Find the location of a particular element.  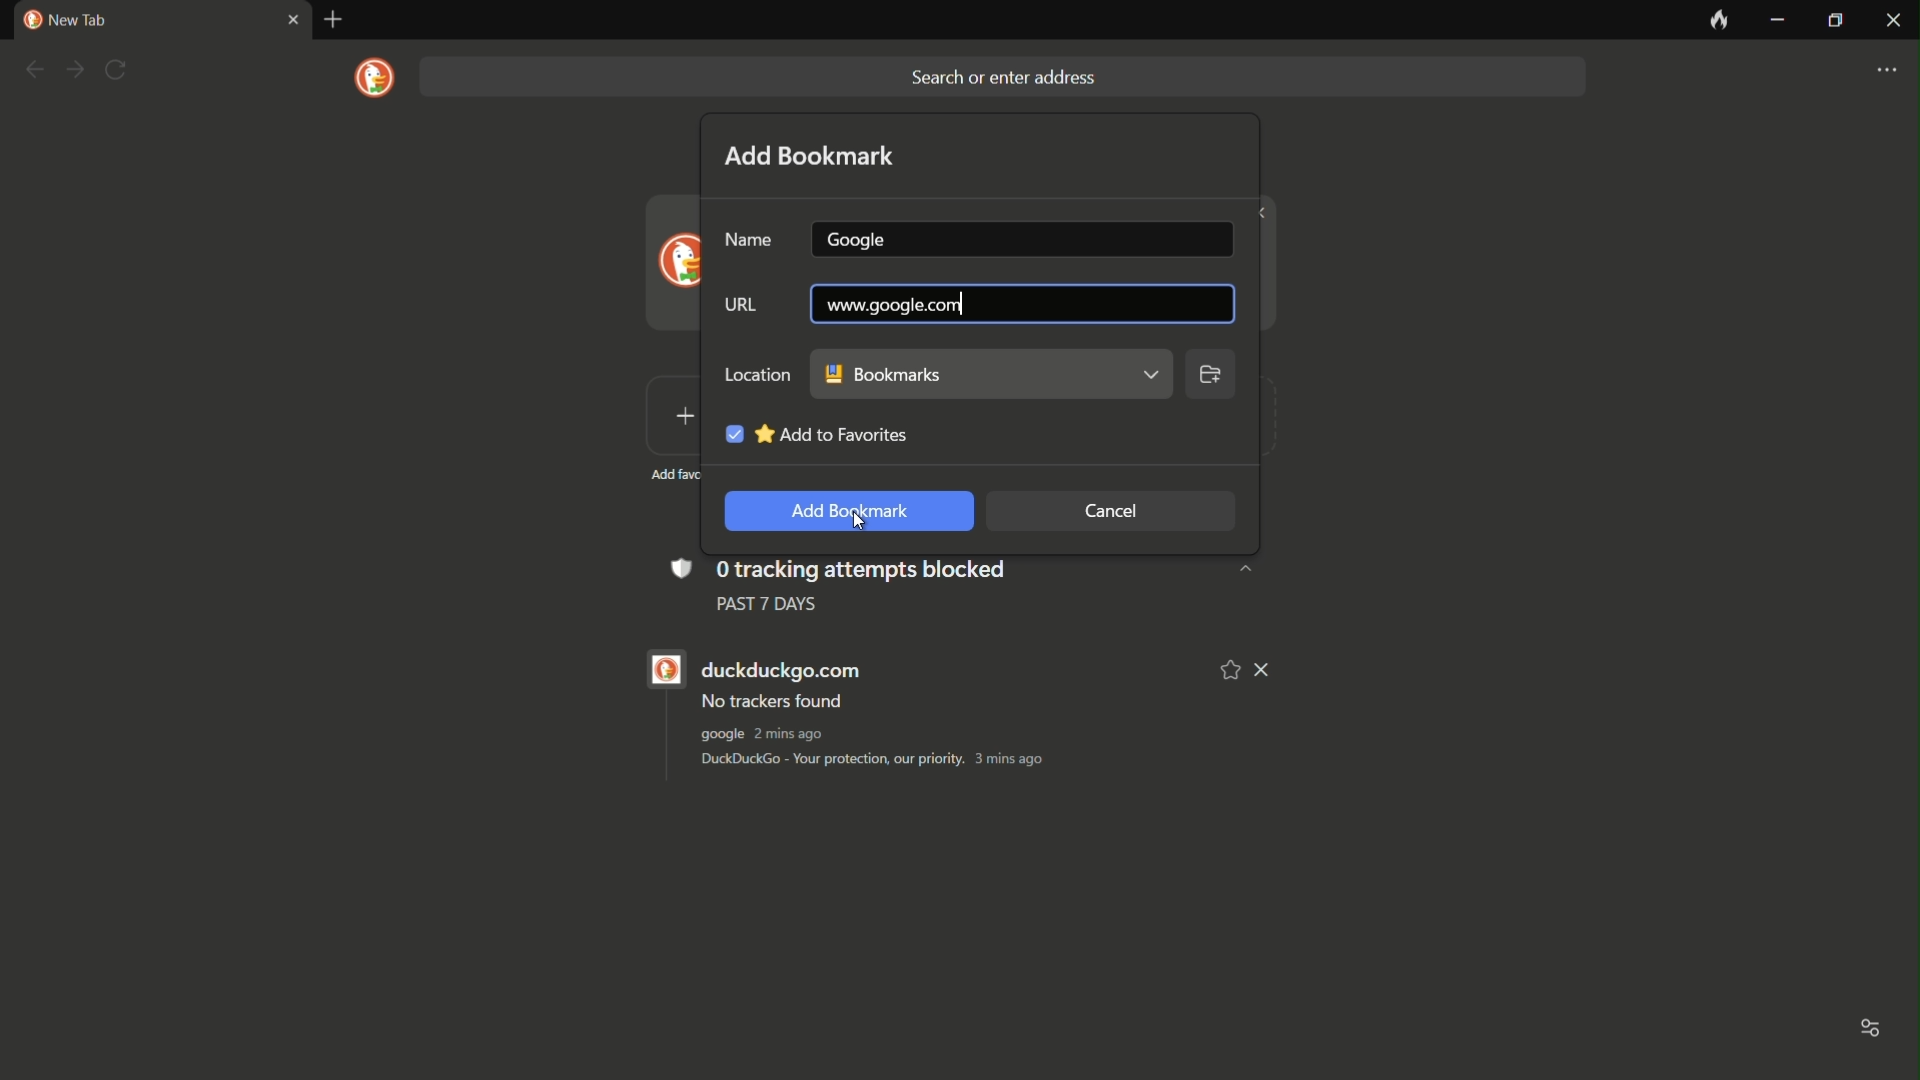

maximize or restore is located at coordinates (1834, 22).